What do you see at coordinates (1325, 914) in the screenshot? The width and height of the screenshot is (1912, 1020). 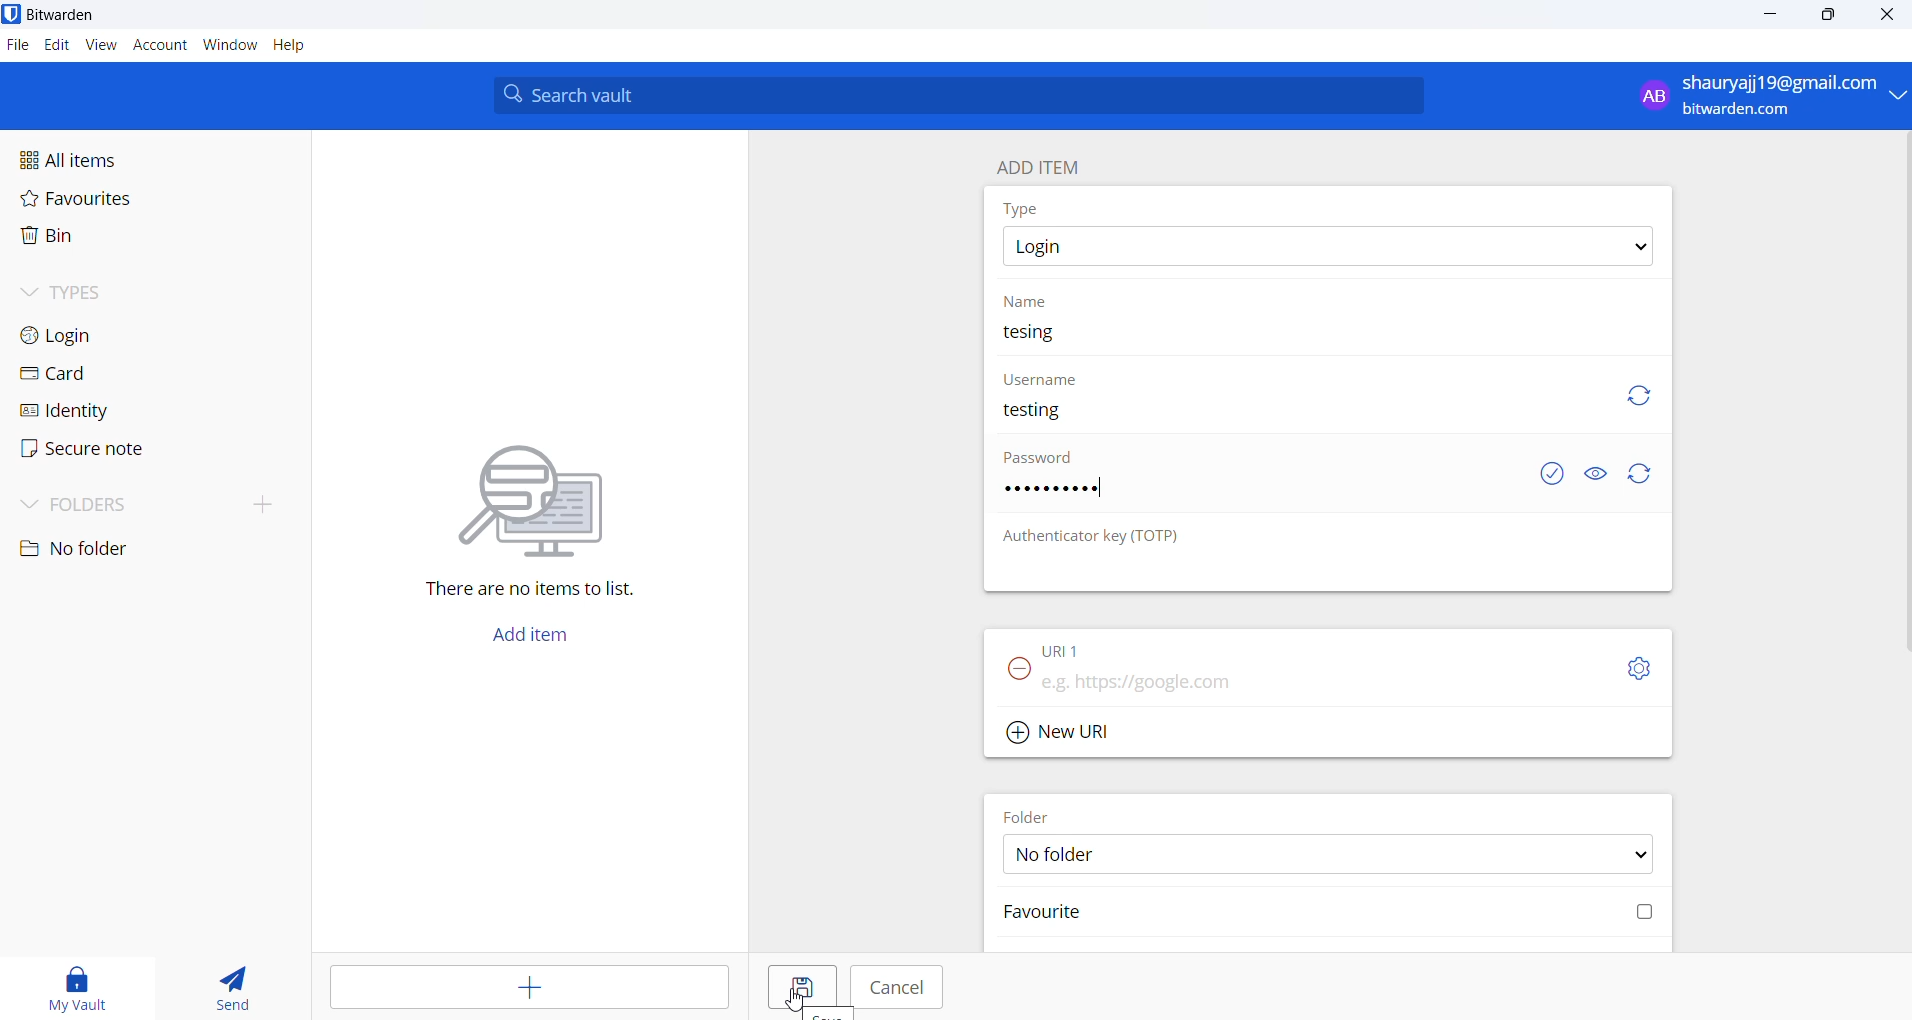 I see `Mark folder favorite checkbox` at bounding box center [1325, 914].